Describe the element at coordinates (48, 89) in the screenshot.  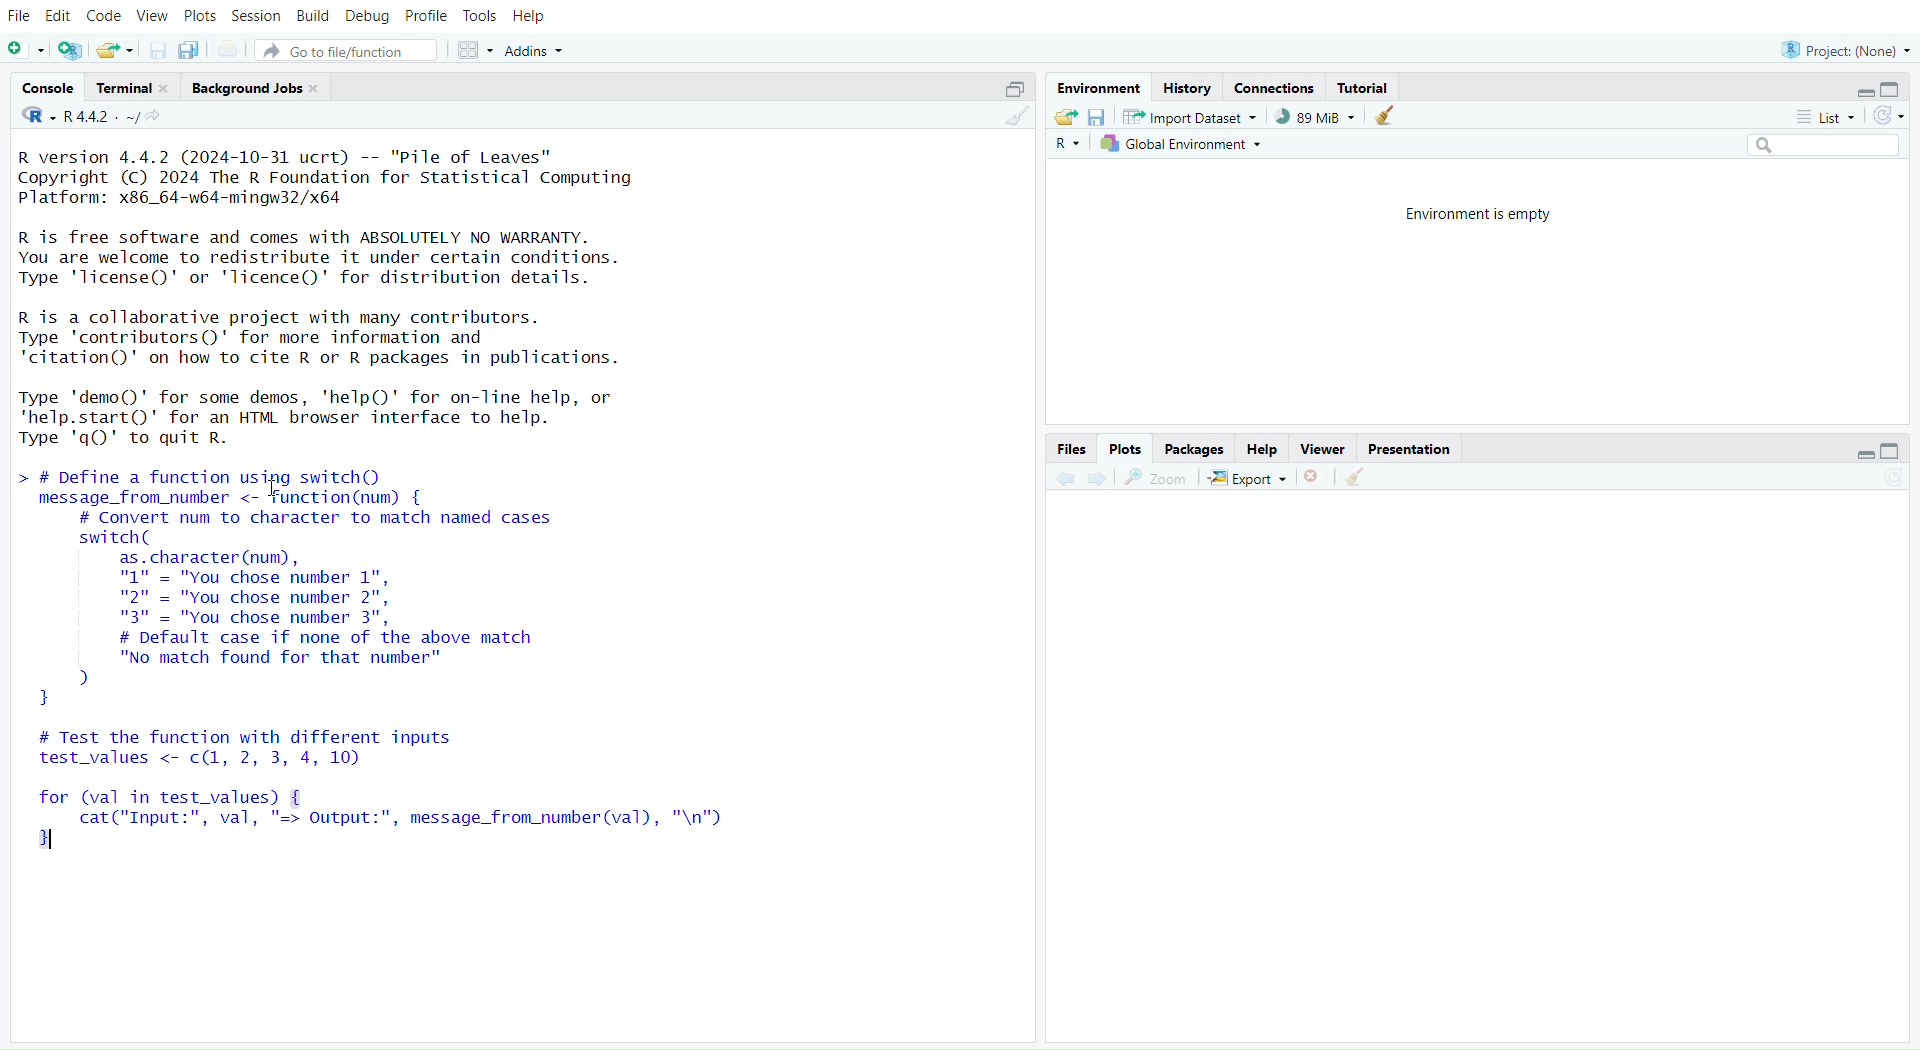
I see `Console` at that location.